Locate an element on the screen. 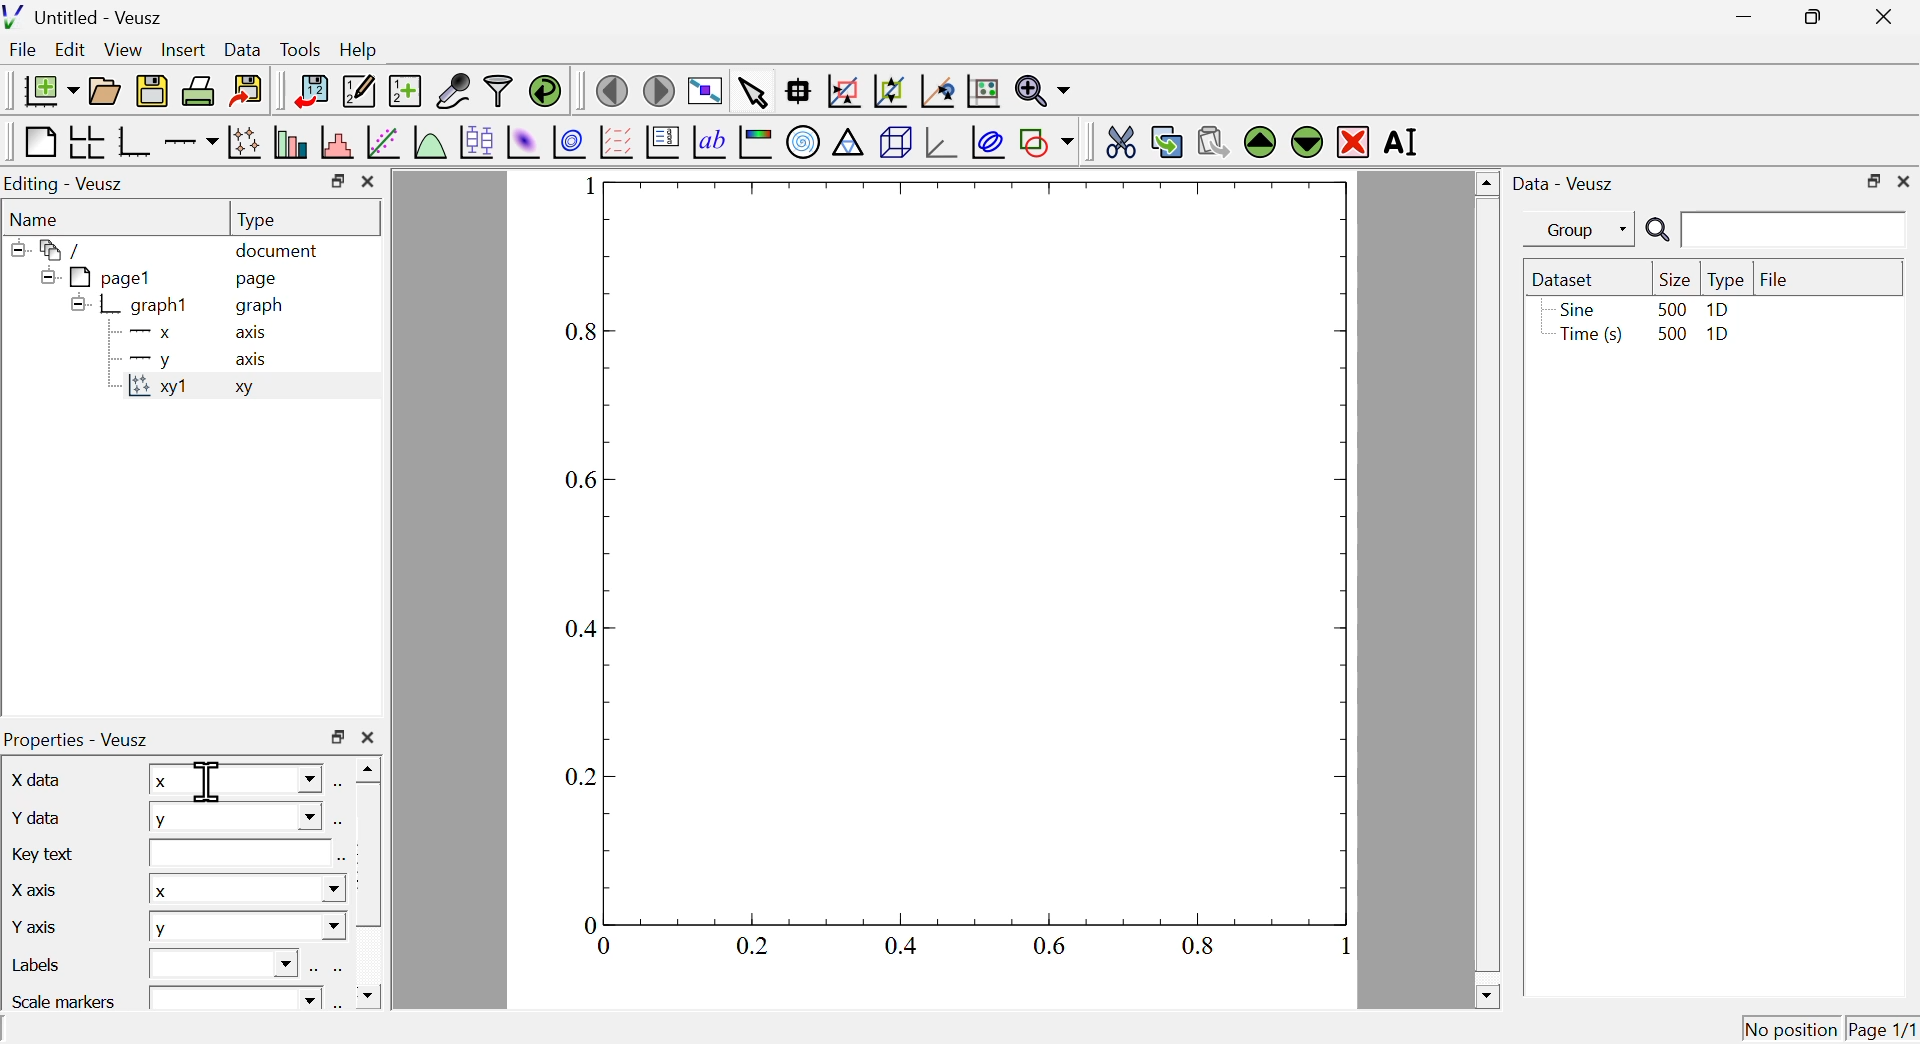 This screenshot has width=1920, height=1044. save the document is located at coordinates (152, 92).